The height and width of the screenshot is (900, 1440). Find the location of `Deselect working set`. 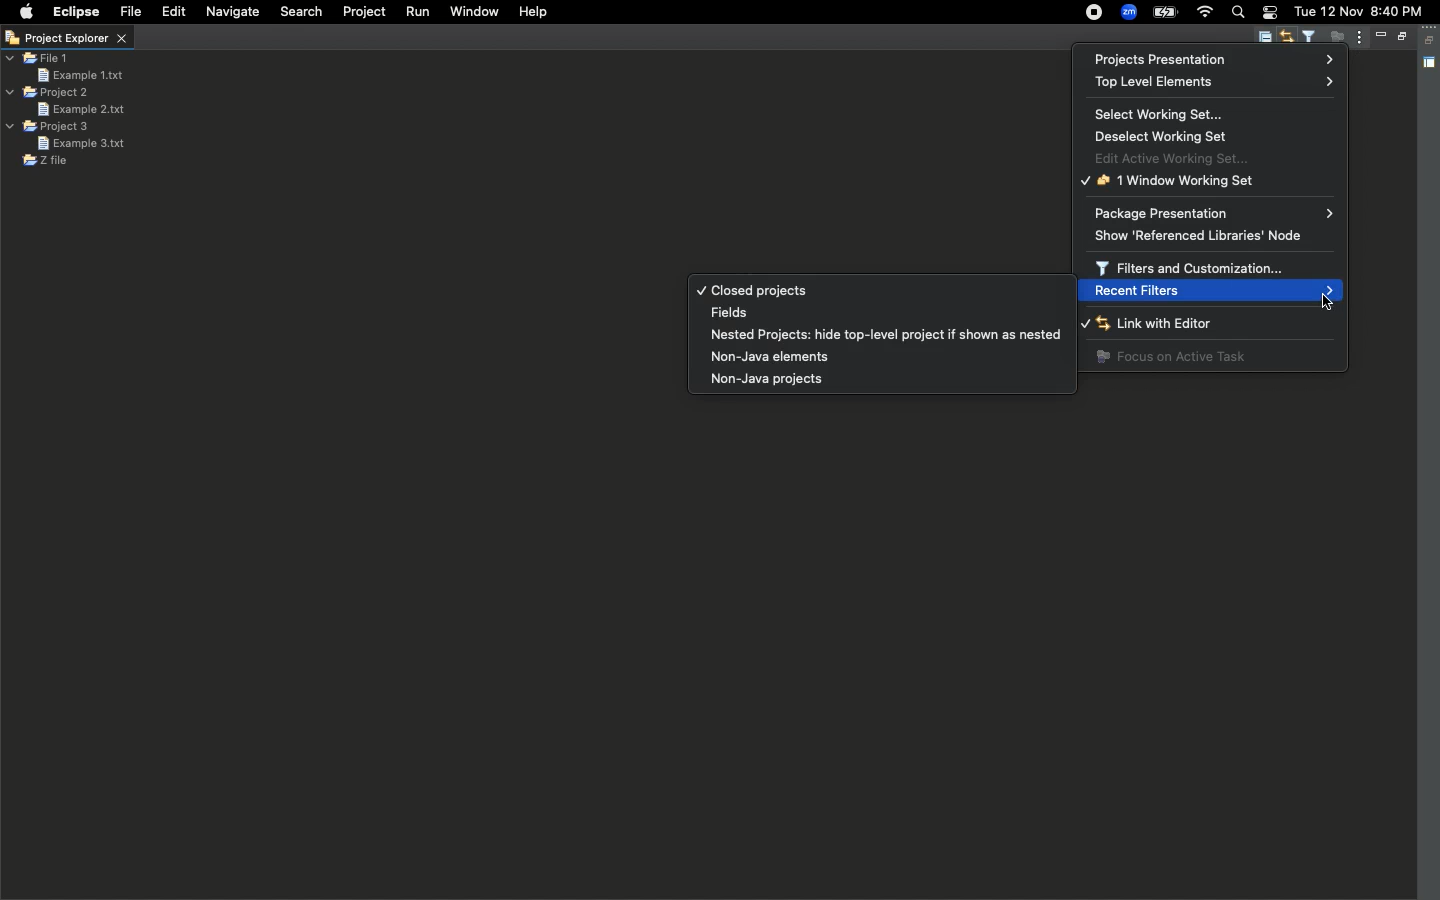

Deselect working set is located at coordinates (1170, 136).